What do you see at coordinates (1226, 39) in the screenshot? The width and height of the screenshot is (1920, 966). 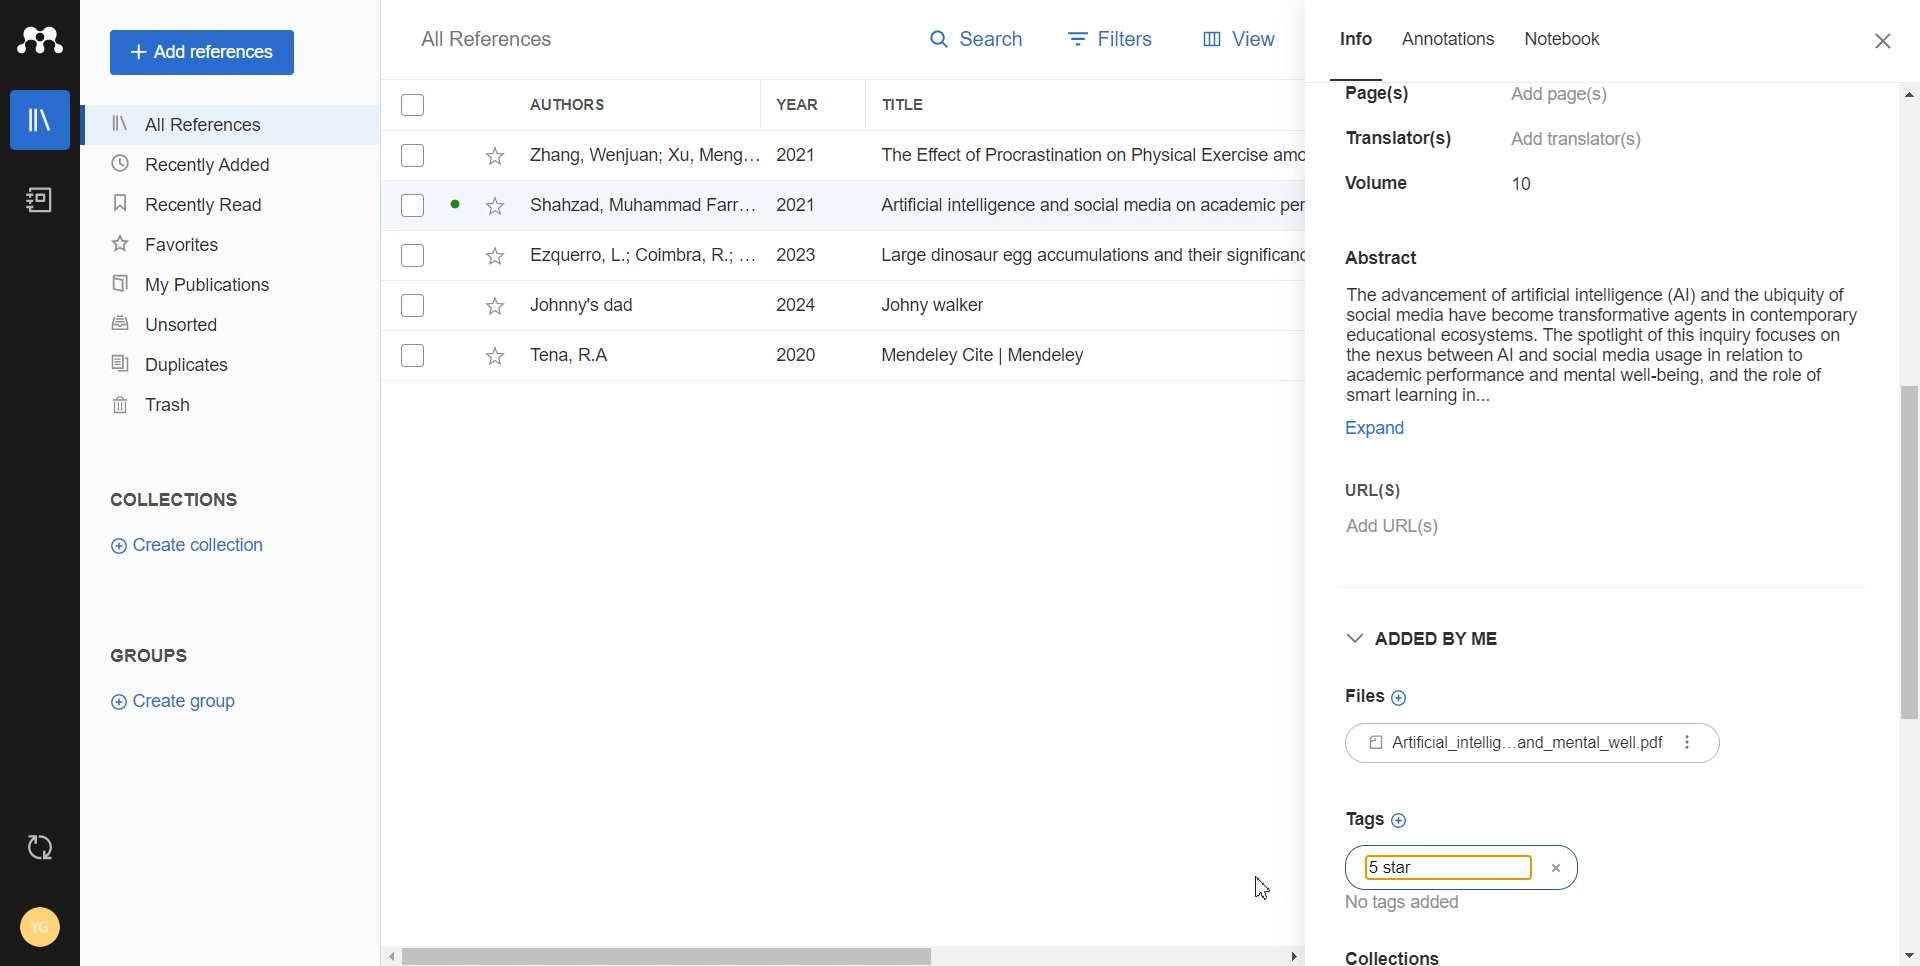 I see `View` at bounding box center [1226, 39].